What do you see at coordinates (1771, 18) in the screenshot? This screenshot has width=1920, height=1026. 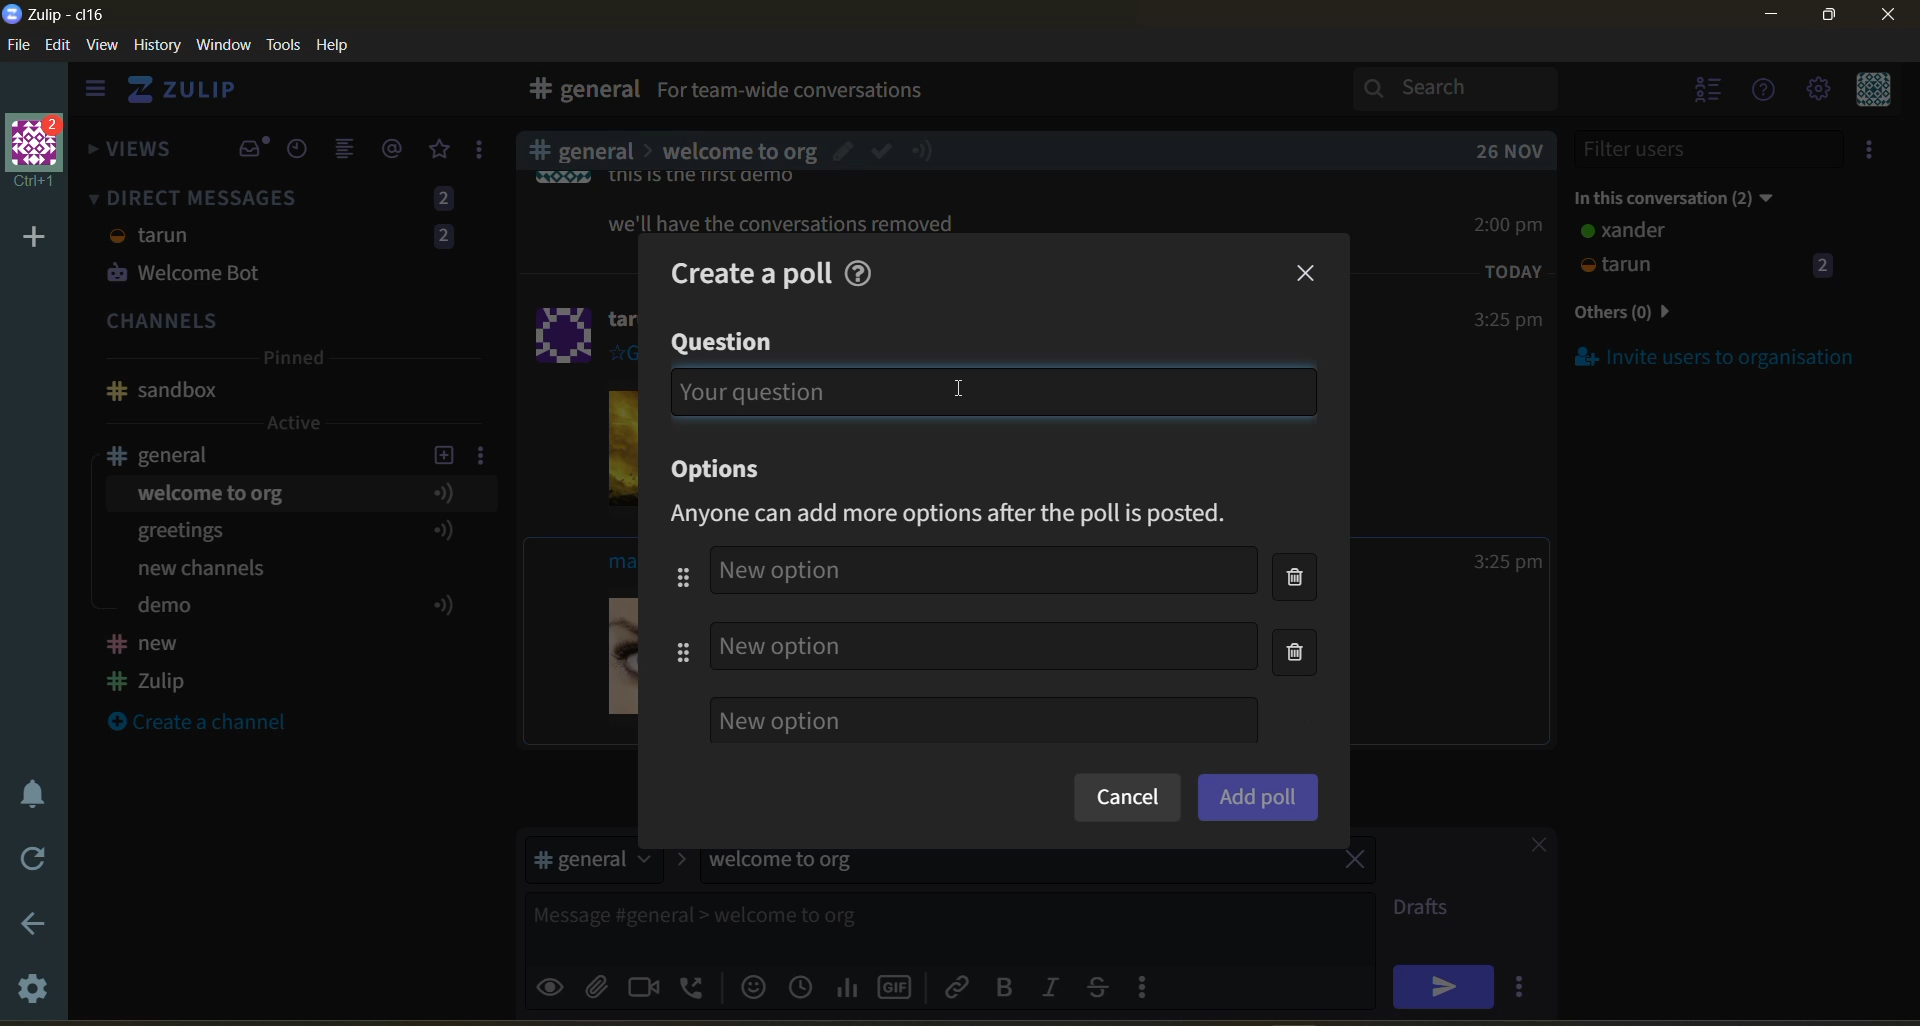 I see `minimize` at bounding box center [1771, 18].